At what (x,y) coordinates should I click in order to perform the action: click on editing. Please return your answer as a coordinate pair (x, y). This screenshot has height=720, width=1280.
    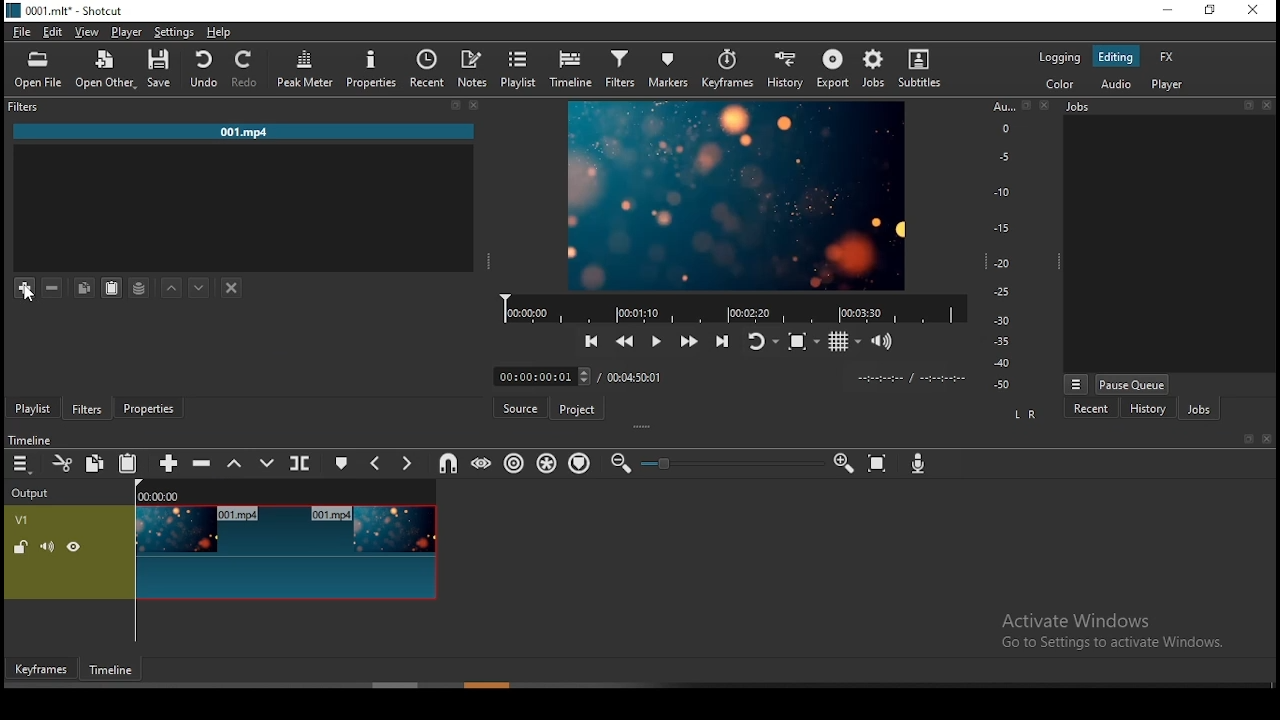
    Looking at the image, I should click on (1115, 55).